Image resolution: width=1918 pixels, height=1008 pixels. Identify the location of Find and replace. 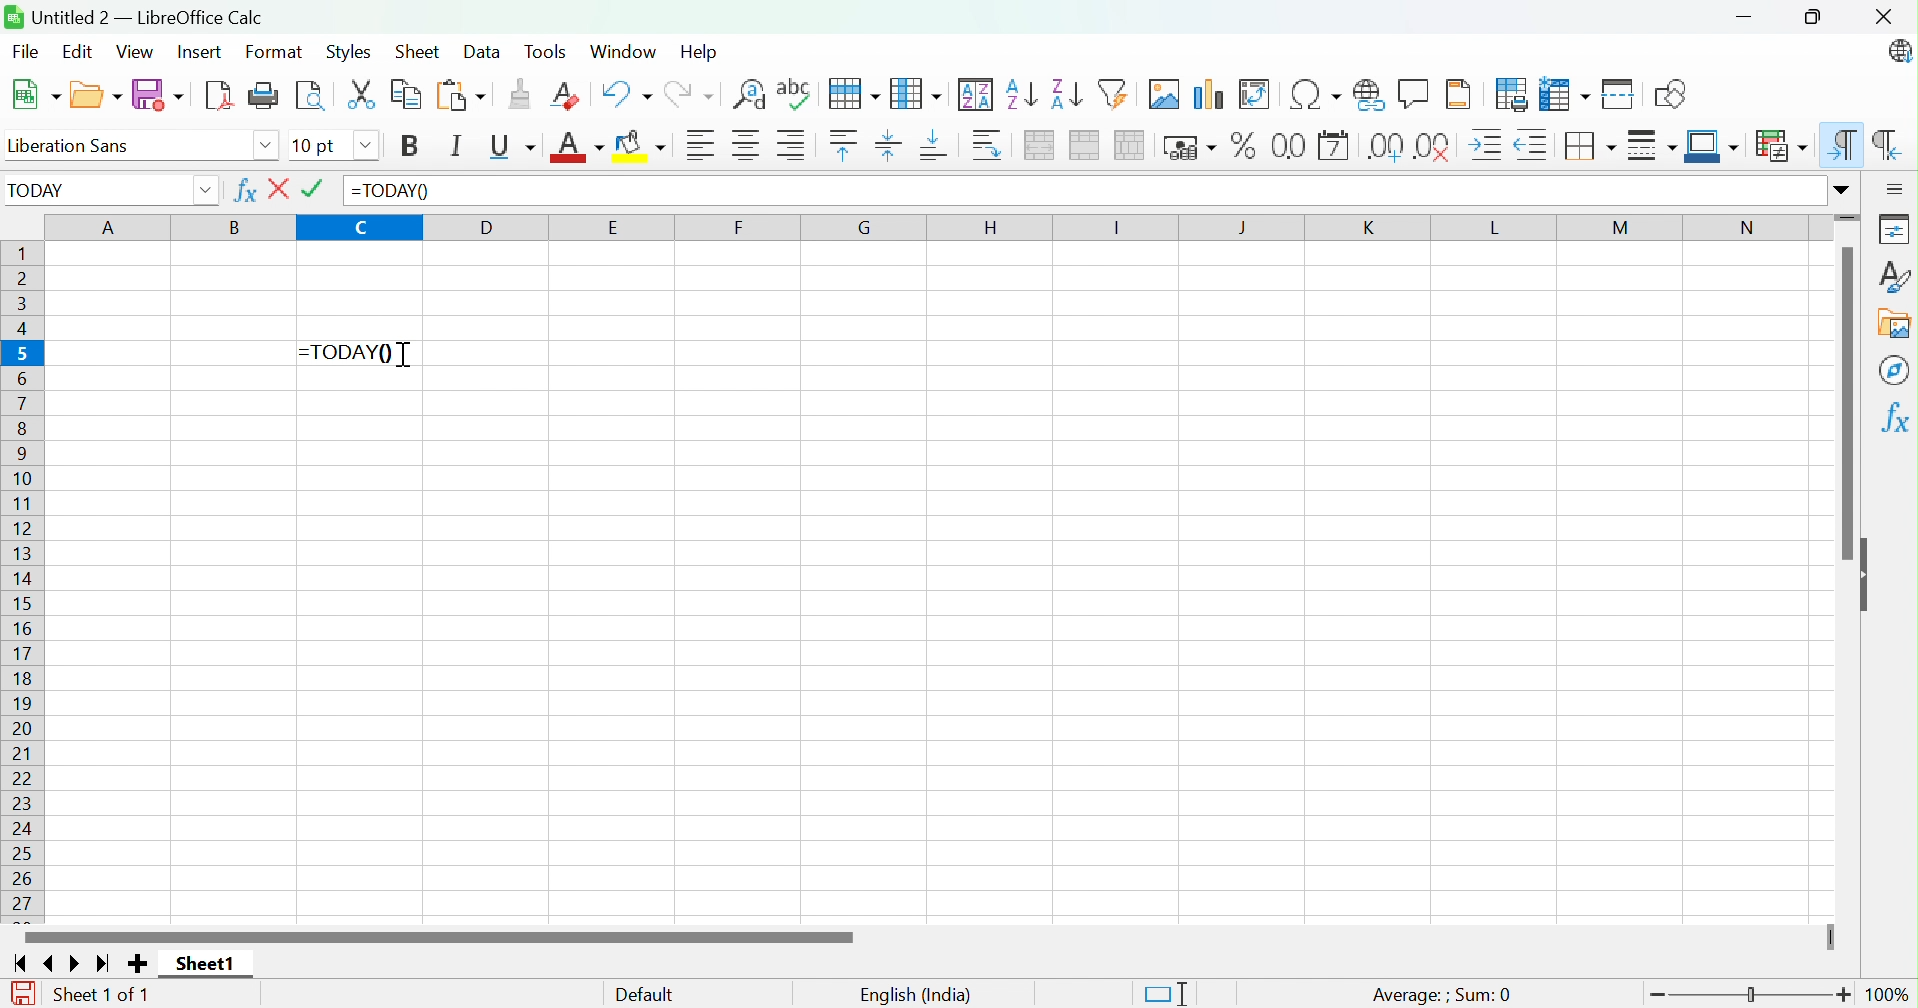
(752, 96).